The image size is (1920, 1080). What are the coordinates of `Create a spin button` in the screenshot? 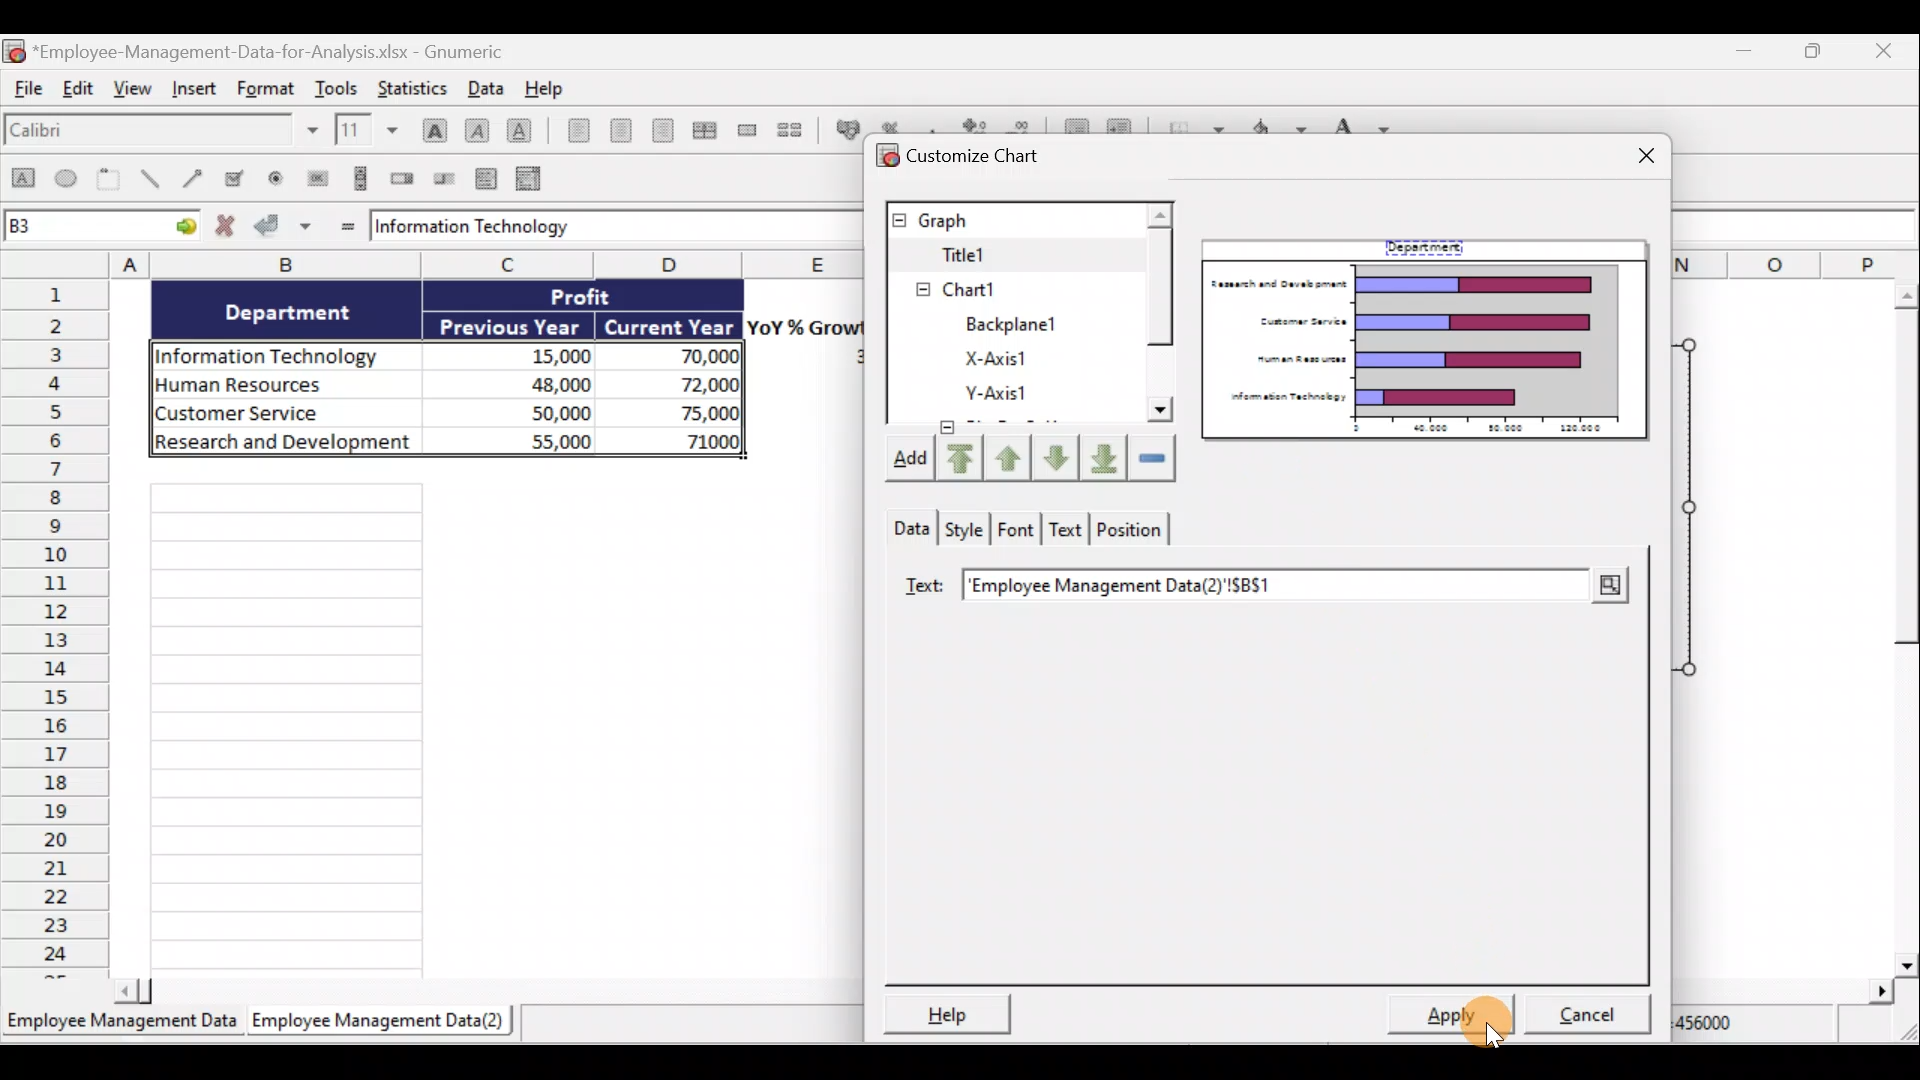 It's located at (404, 179).